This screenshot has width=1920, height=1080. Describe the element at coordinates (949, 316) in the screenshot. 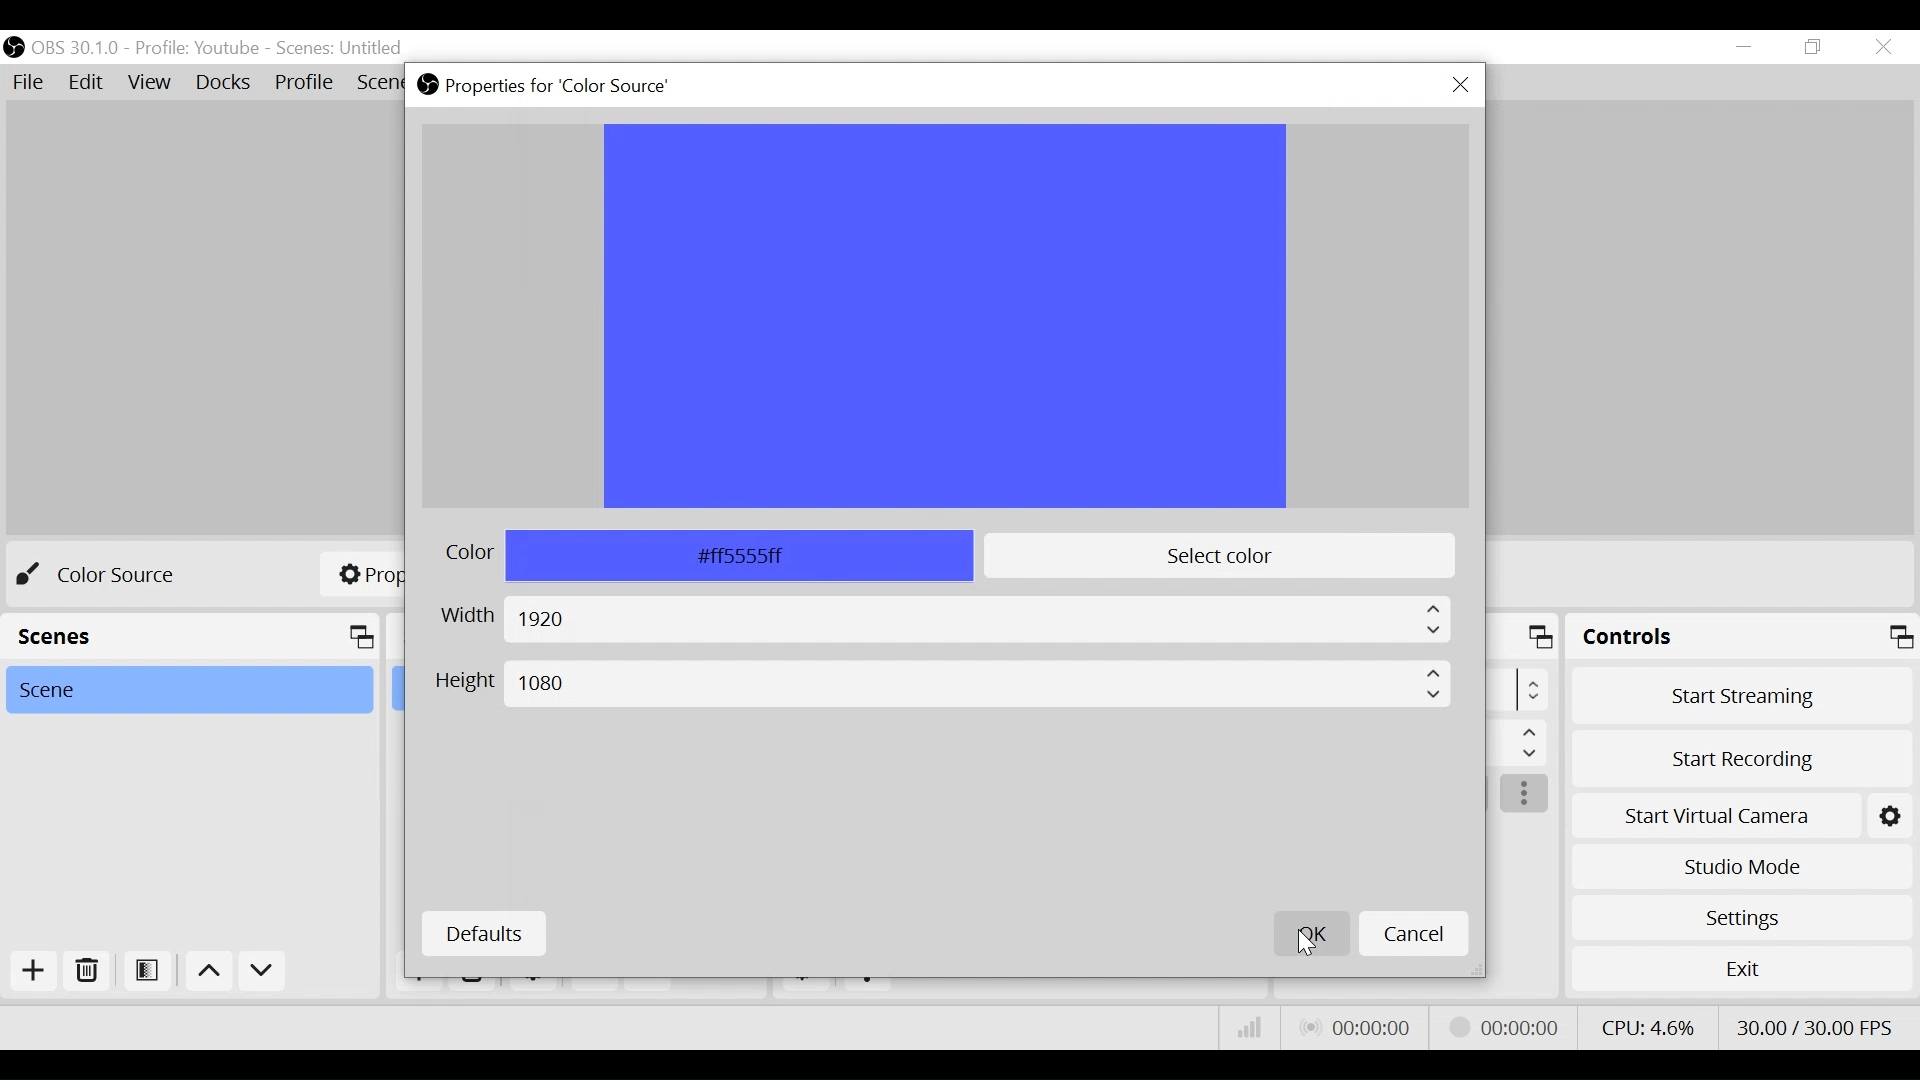

I see `Preview` at that location.